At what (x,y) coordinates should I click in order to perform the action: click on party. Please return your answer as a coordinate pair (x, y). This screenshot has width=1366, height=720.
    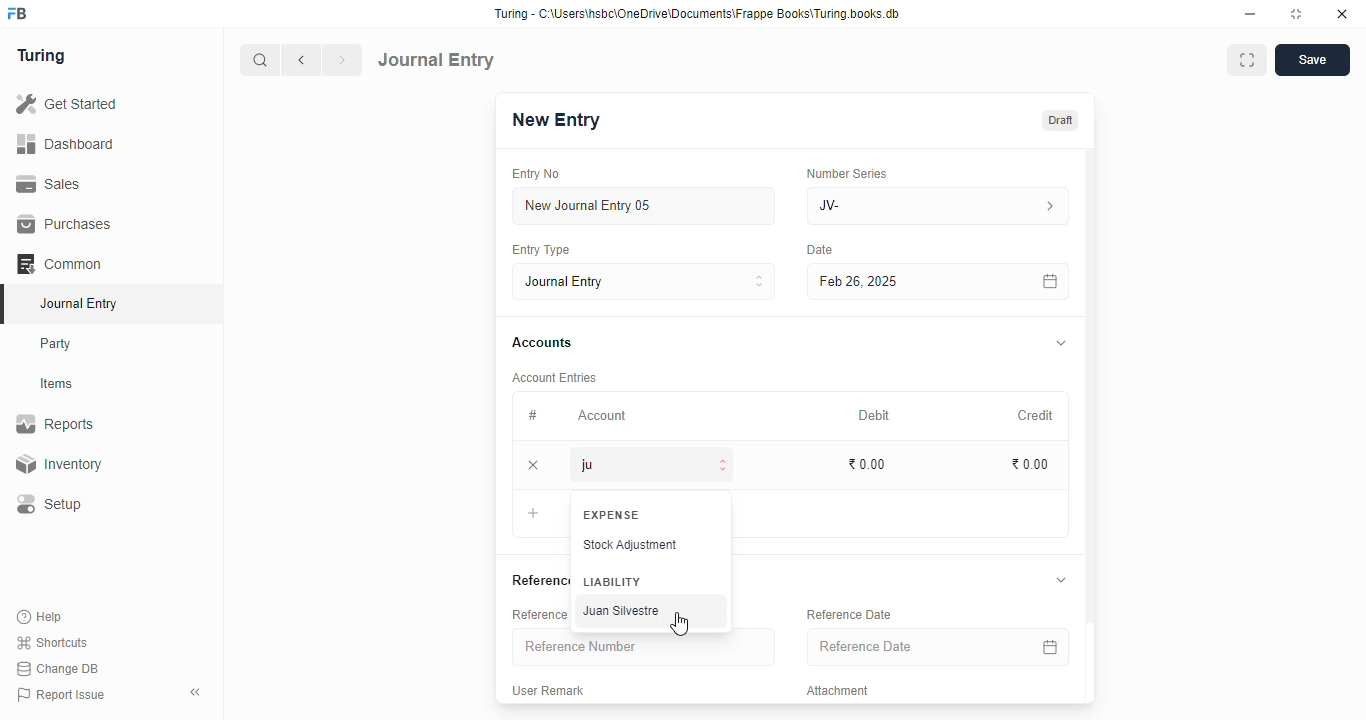
    Looking at the image, I should click on (58, 344).